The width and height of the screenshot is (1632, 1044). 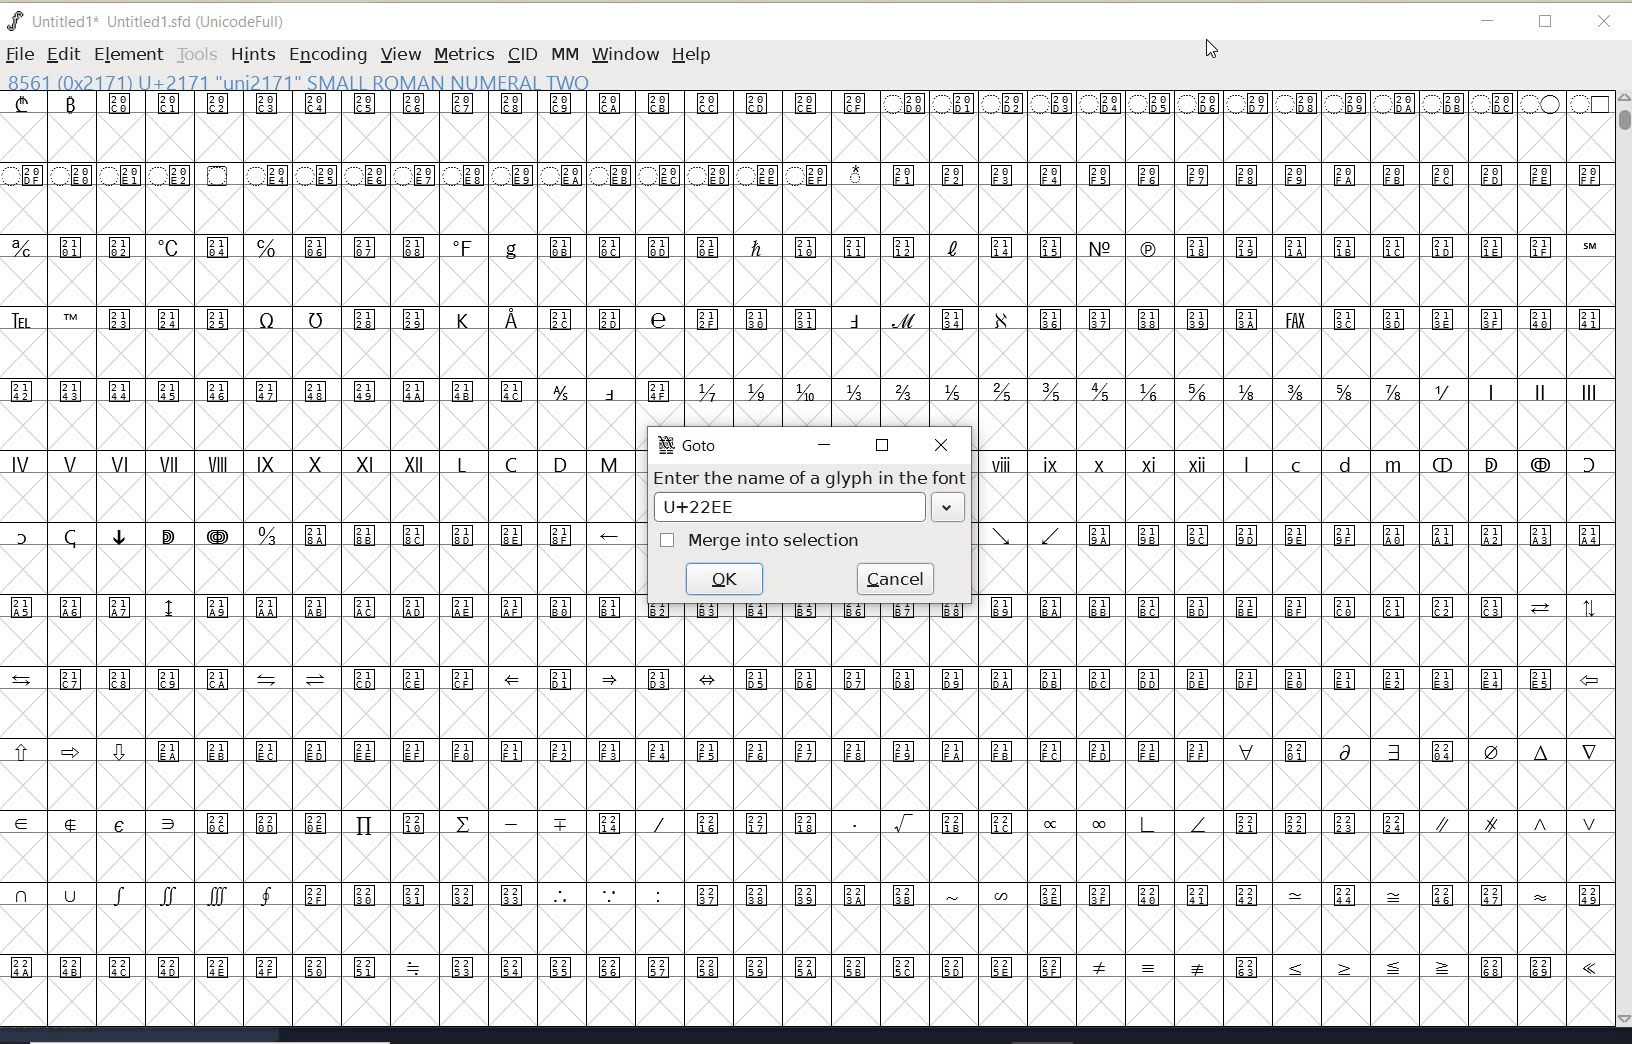 What do you see at coordinates (944, 445) in the screenshot?
I see `CLOSE` at bounding box center [944, 445].